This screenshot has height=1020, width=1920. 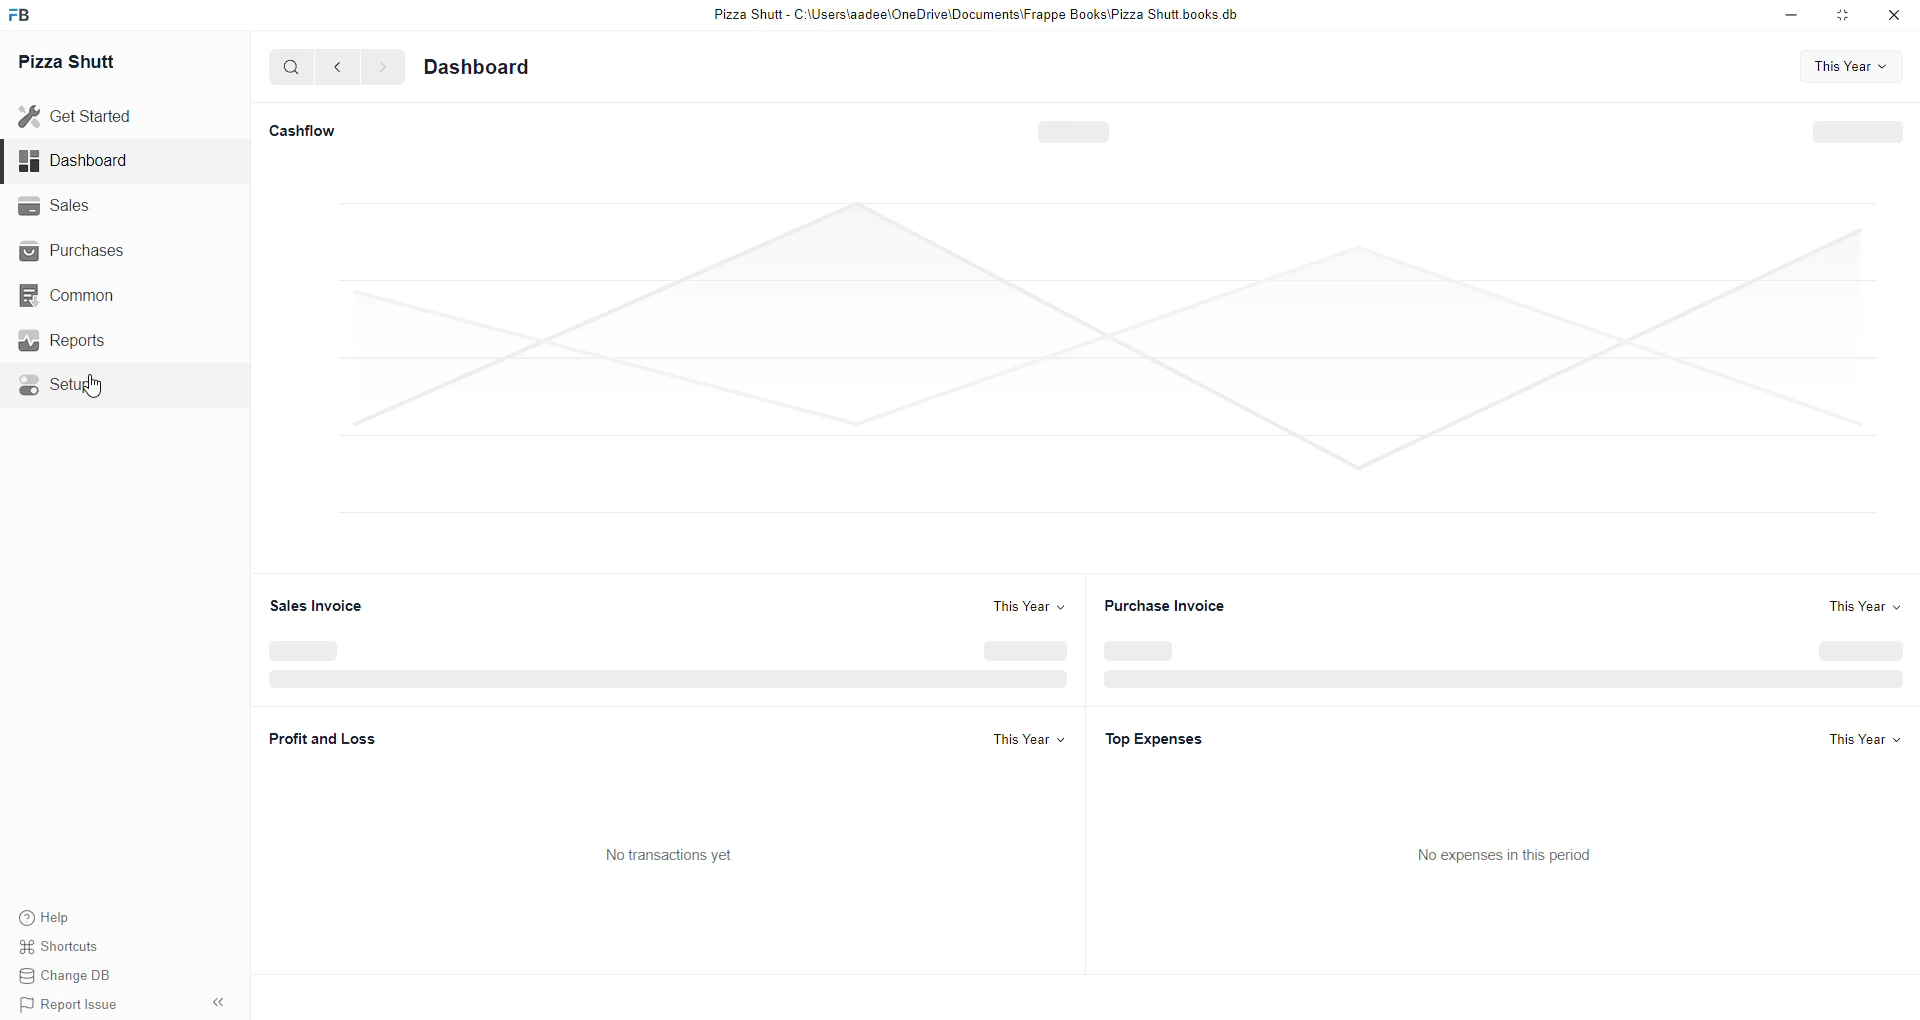 I want to click on Purchase Invoice , so click(x=1175, y=605).